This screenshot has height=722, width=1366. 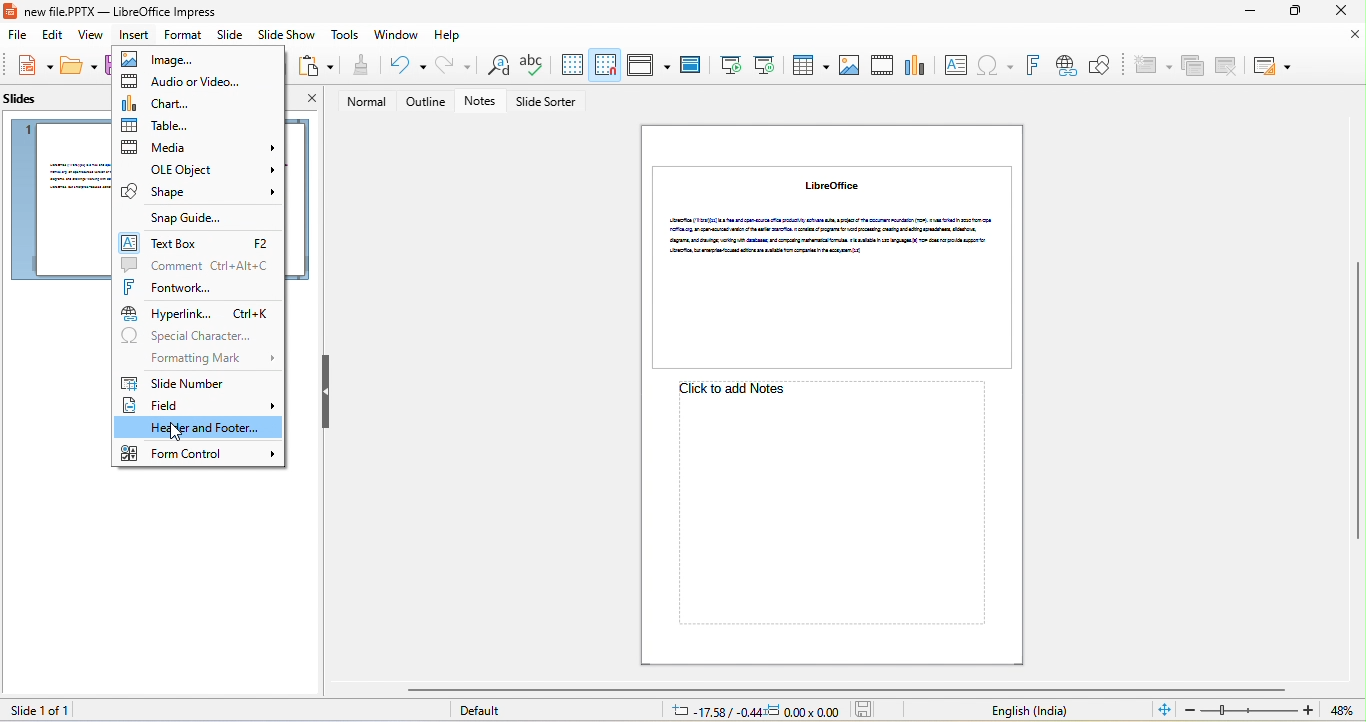 I want to click on chart, so click(x=159, y=103).